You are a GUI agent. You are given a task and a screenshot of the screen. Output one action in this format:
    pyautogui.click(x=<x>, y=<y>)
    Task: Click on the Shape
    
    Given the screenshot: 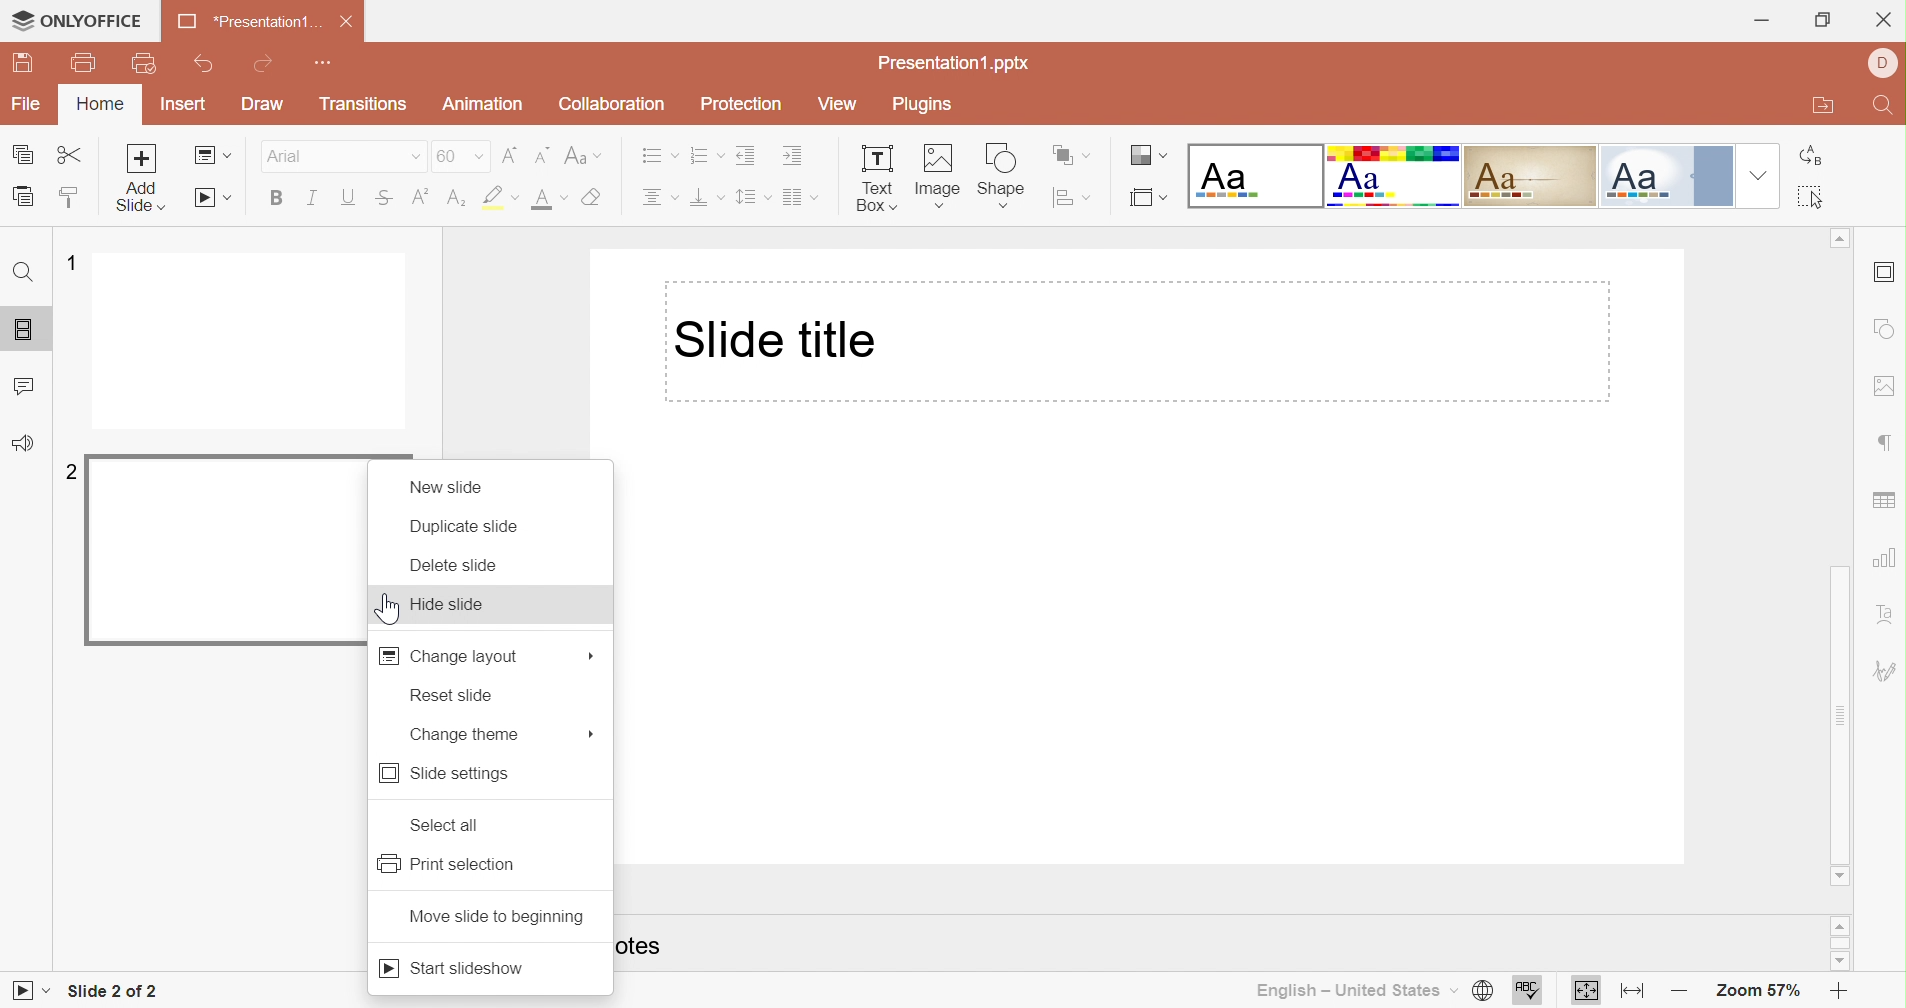 What is the action you would take?
    pyautogui.click(x=1002, y=174)
    